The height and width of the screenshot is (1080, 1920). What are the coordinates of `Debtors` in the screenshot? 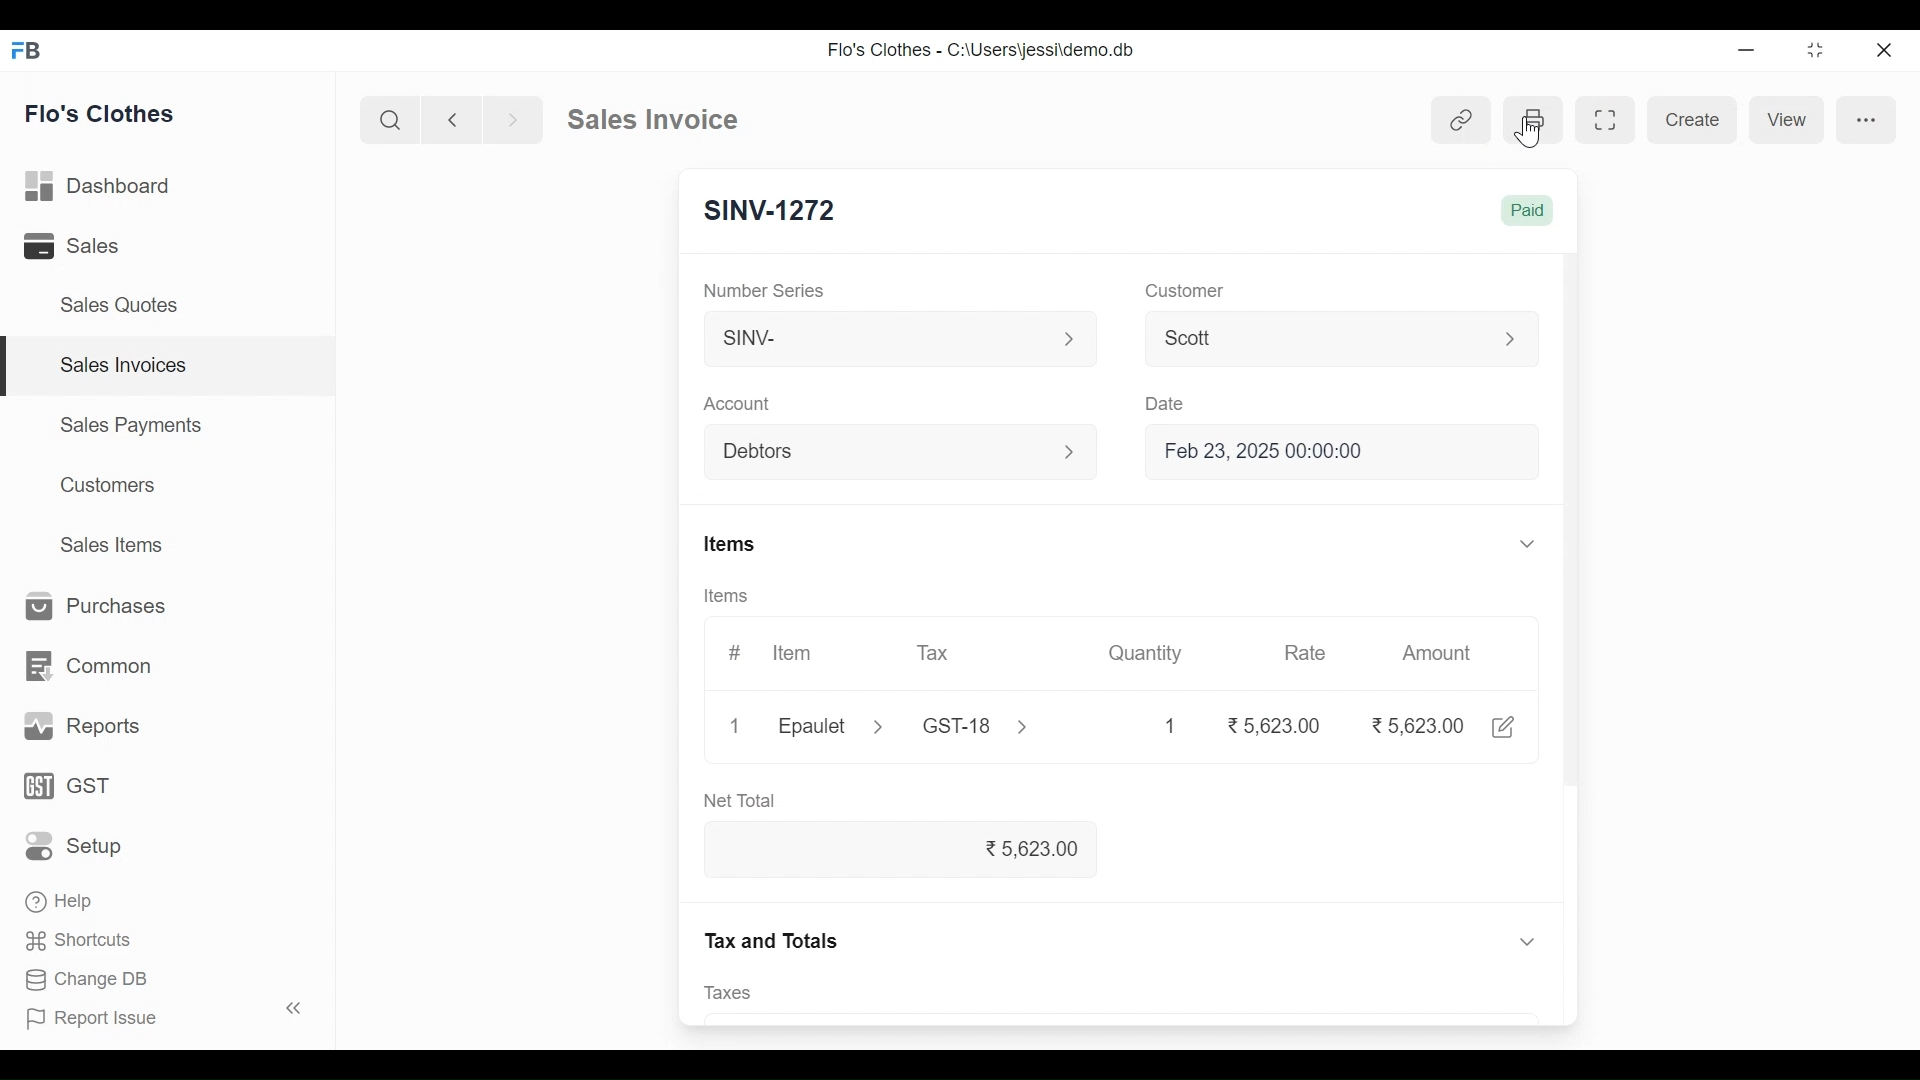 It's located at (874, 455).